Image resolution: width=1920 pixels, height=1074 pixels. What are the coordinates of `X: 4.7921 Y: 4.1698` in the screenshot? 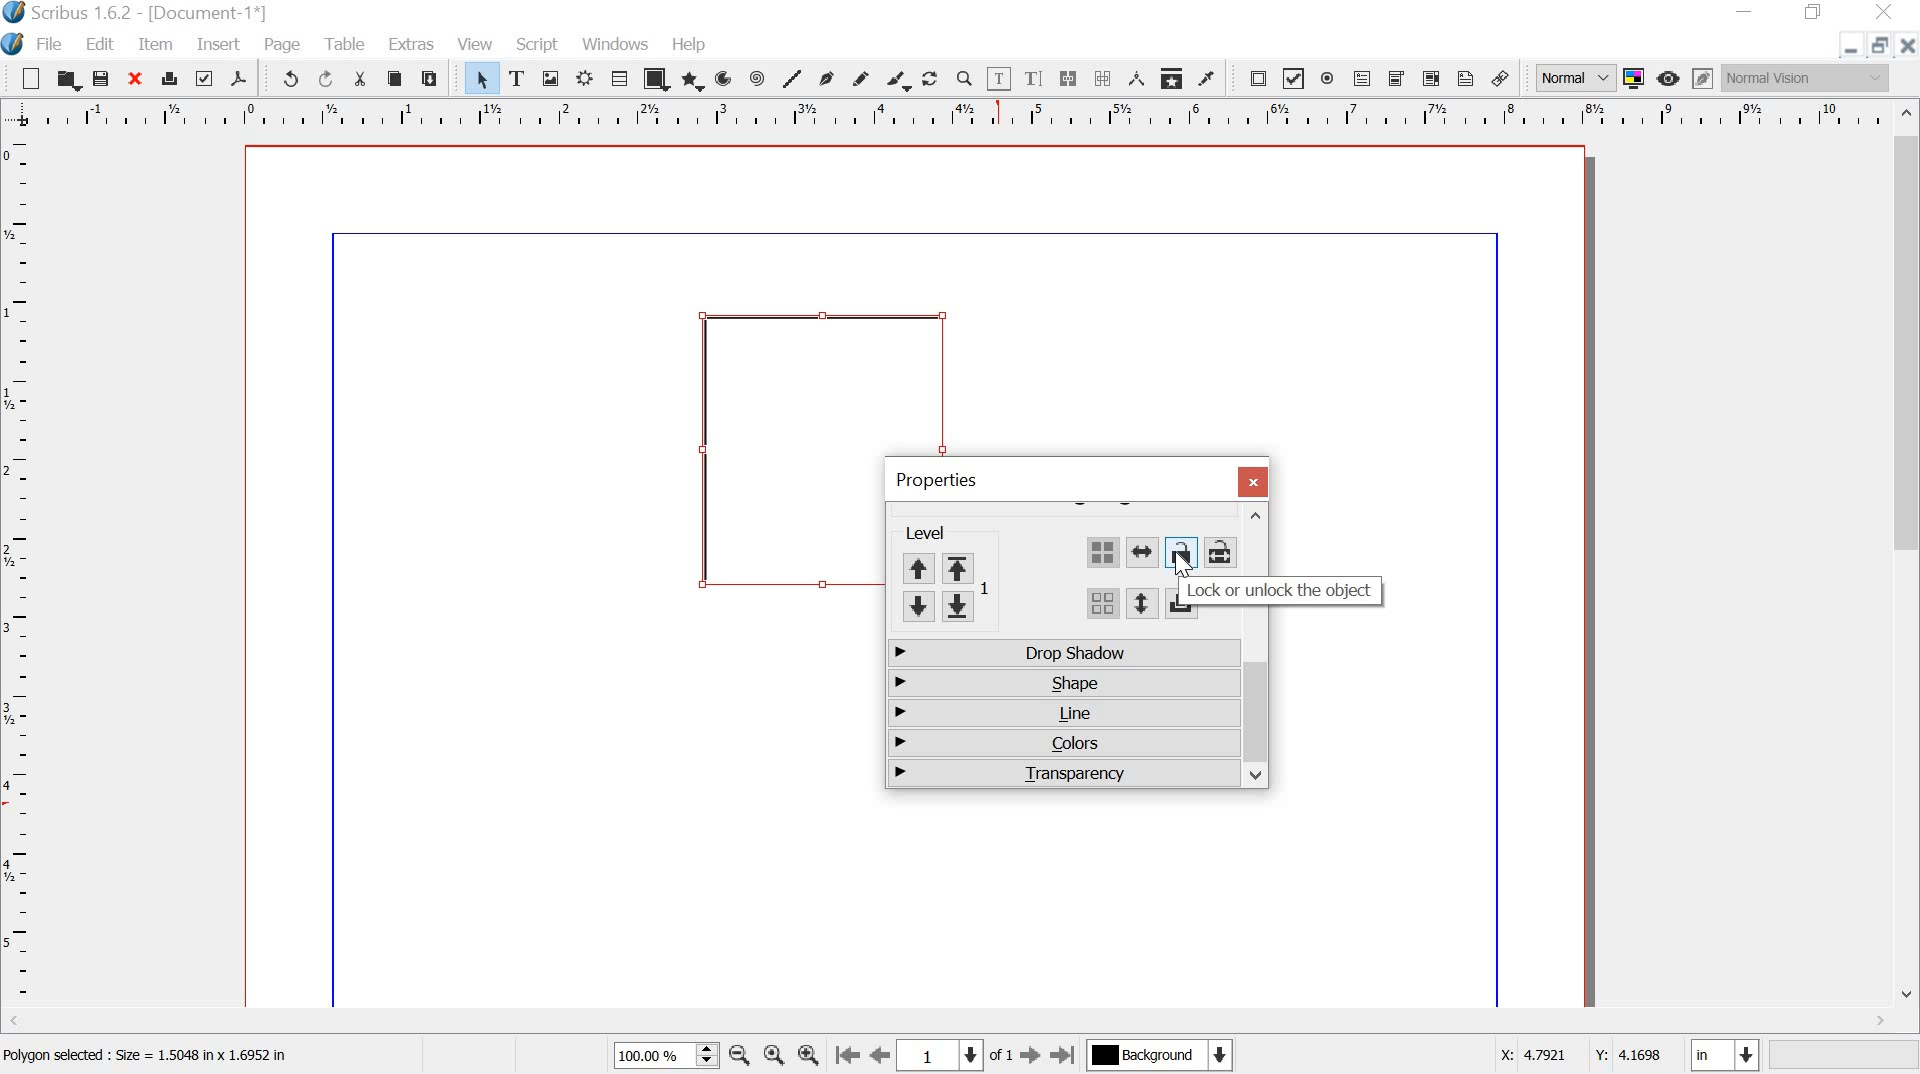 It's located at (1582, 1058).